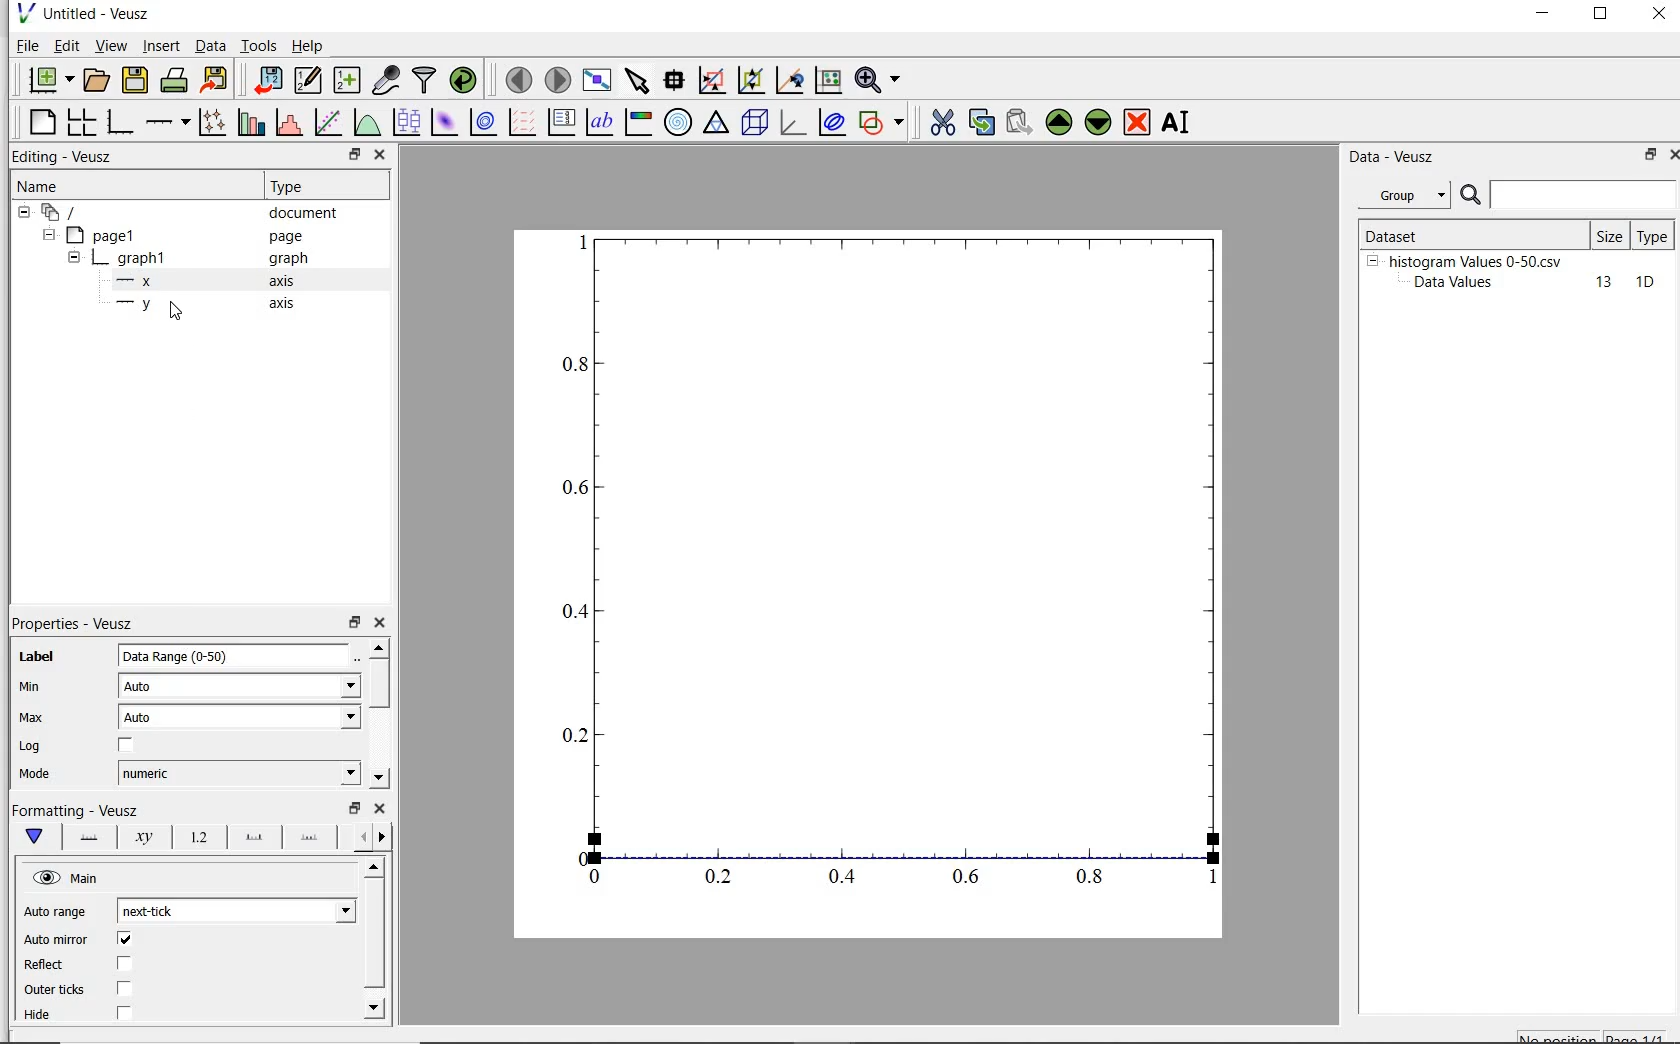 The height and width of the screenshot is (1044, 1680). I want to click on cut the the selected widget, so click(940, 125).